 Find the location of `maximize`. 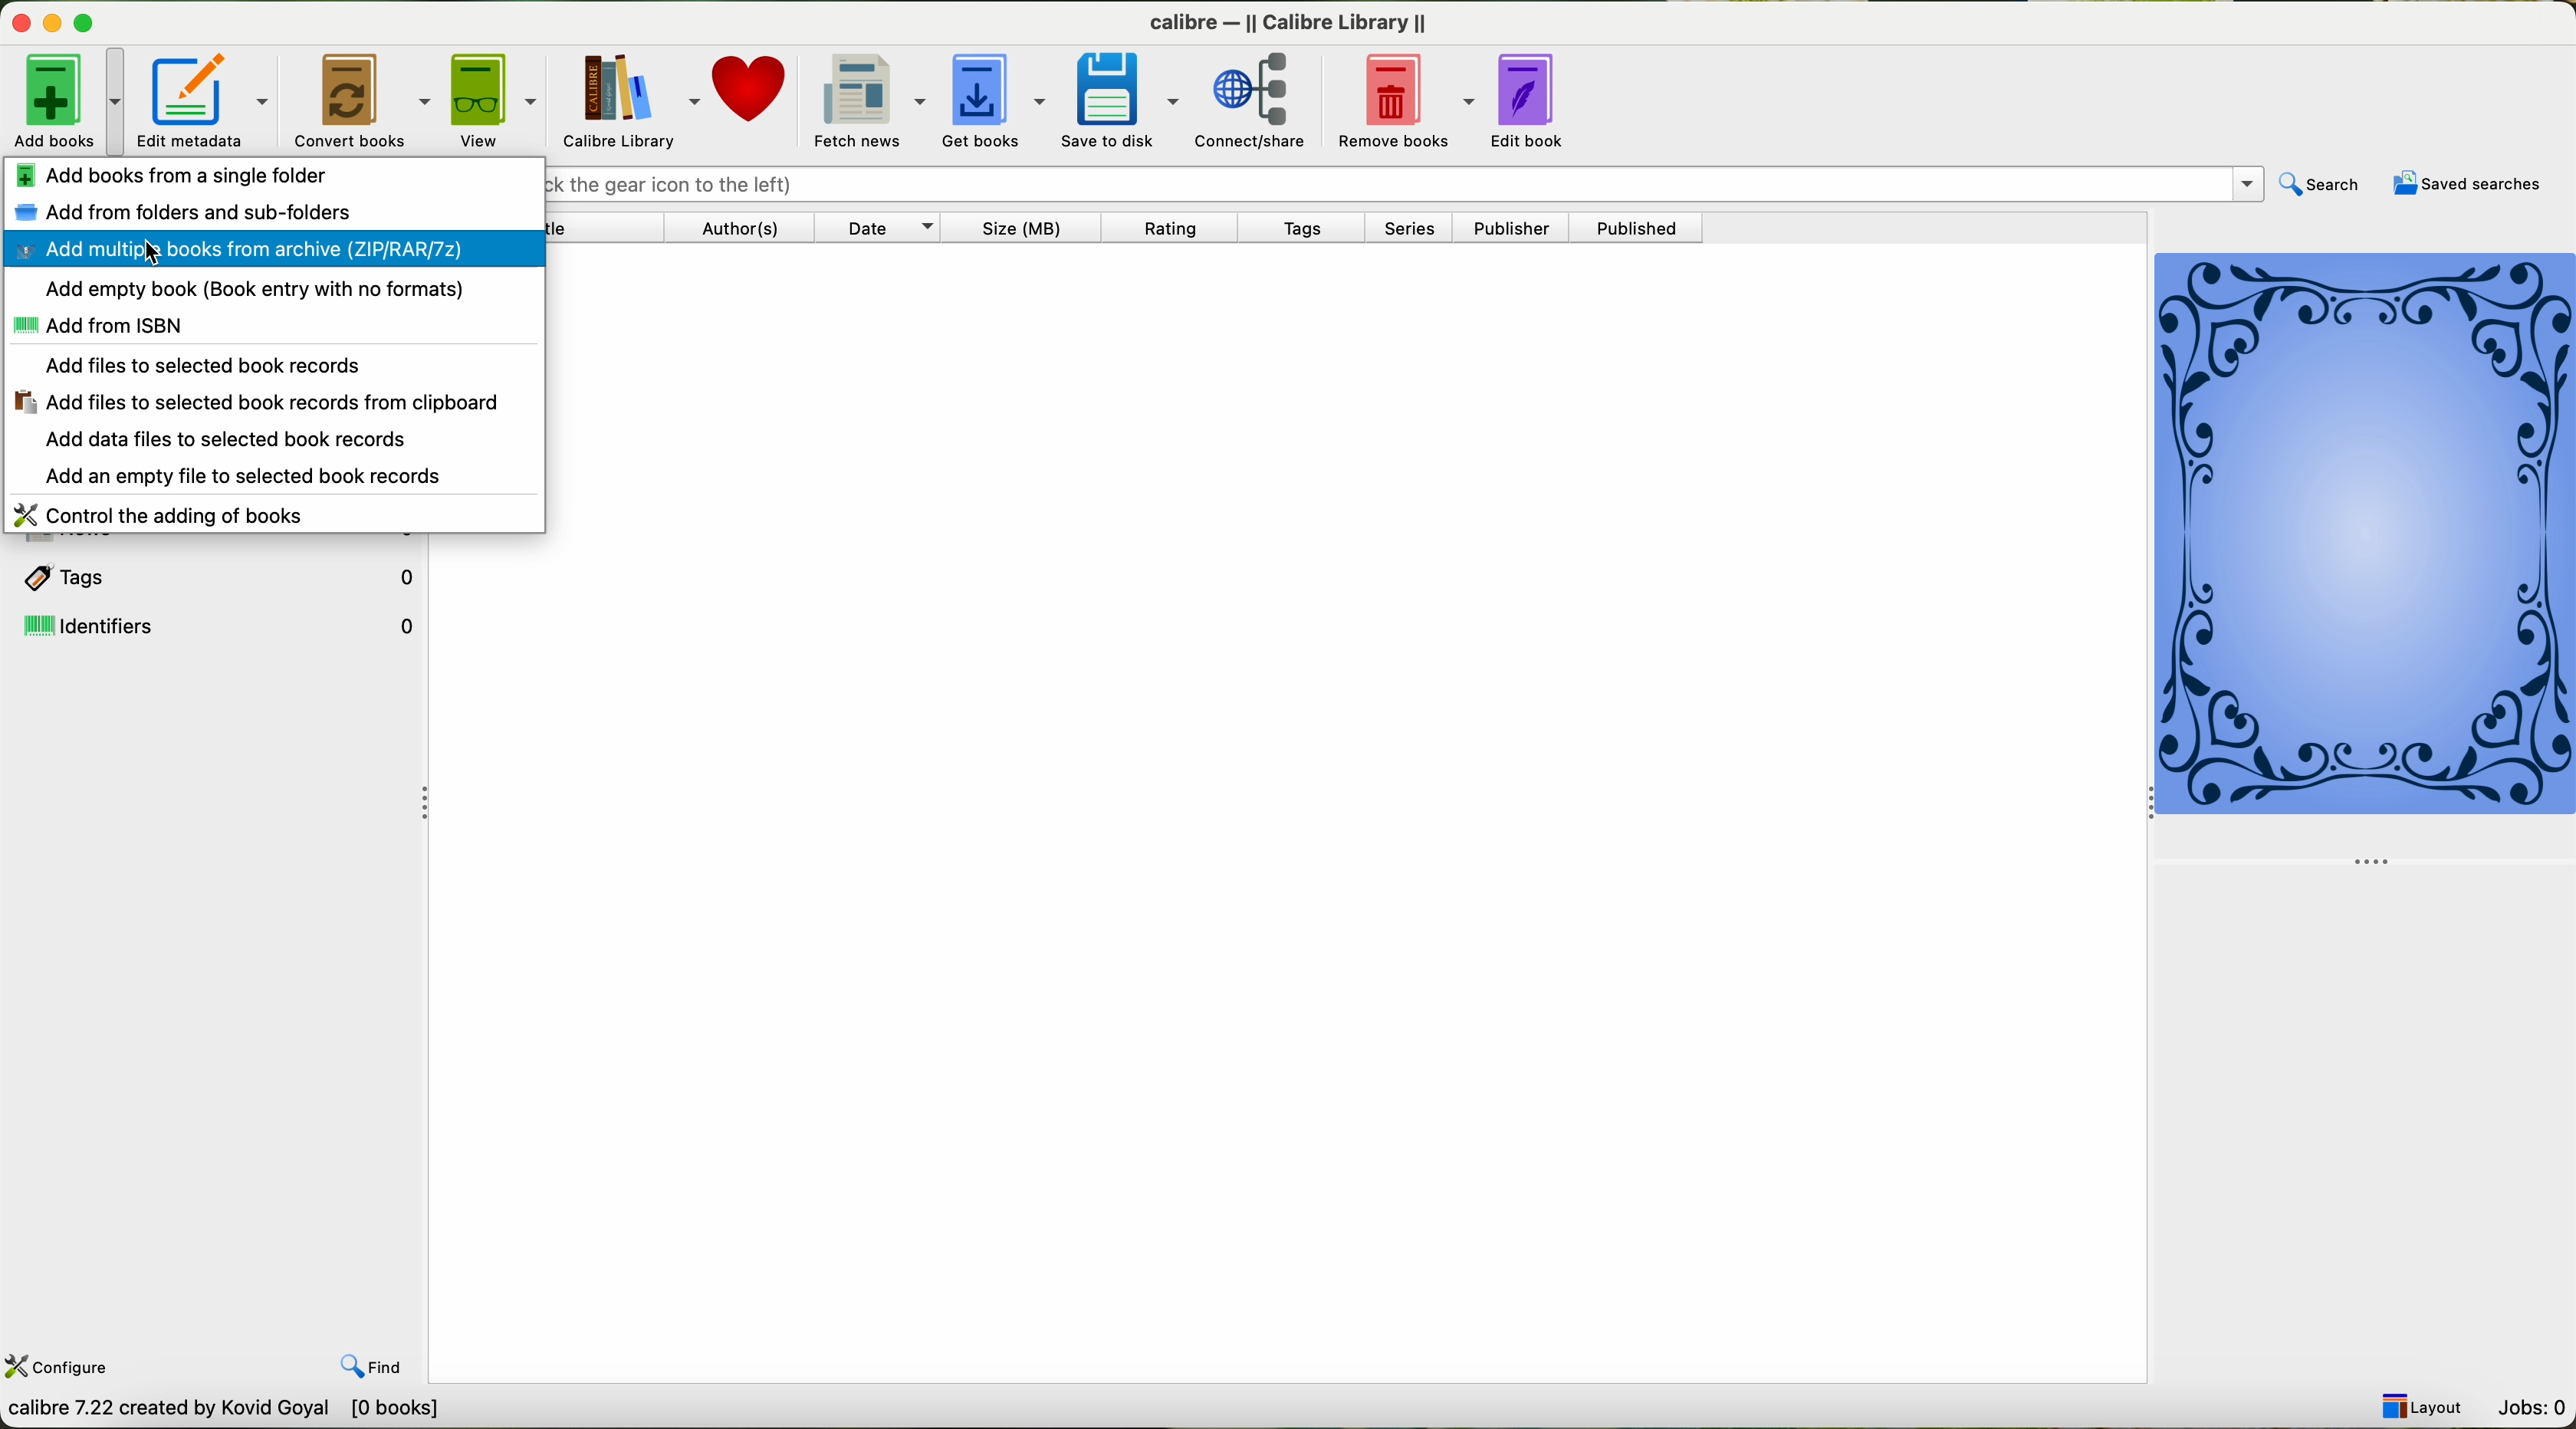

maximize is located at coordinates (88, 23).